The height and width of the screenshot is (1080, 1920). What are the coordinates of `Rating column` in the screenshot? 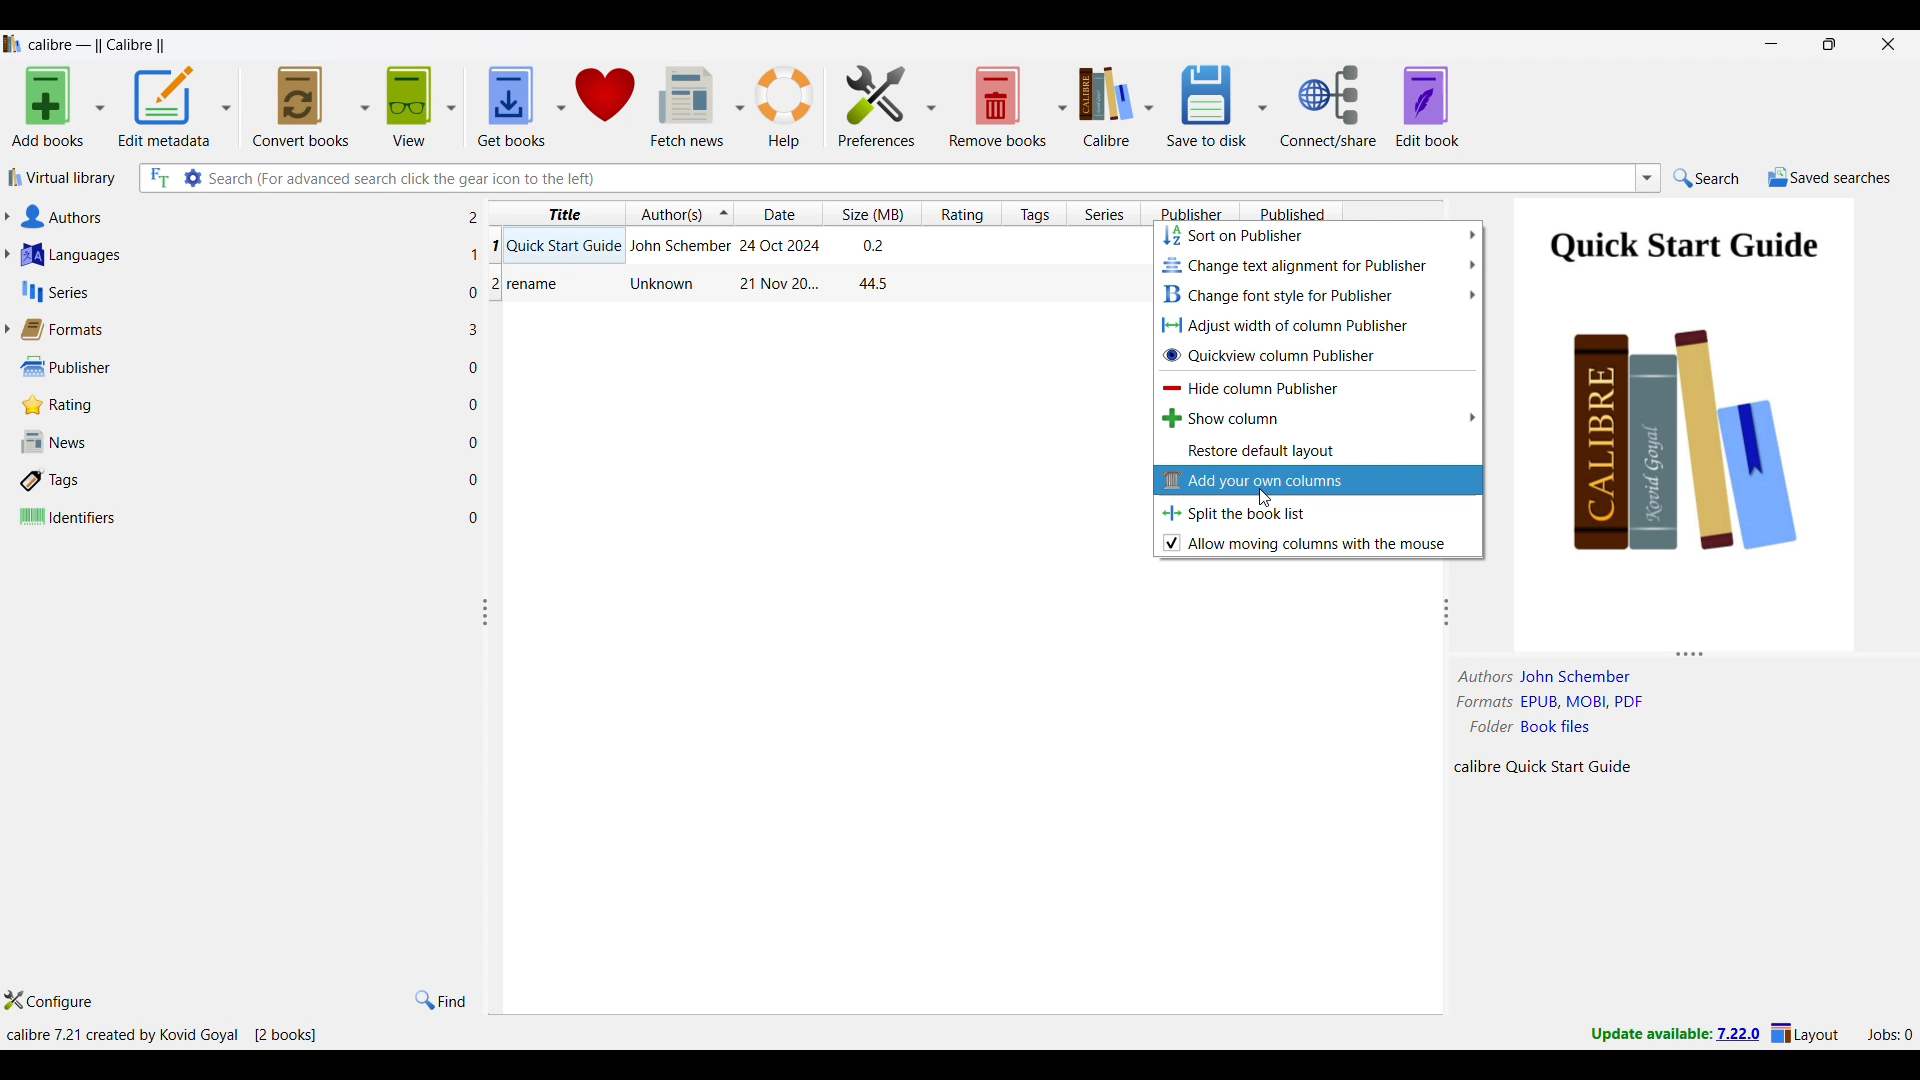 It's located at (961, 213).